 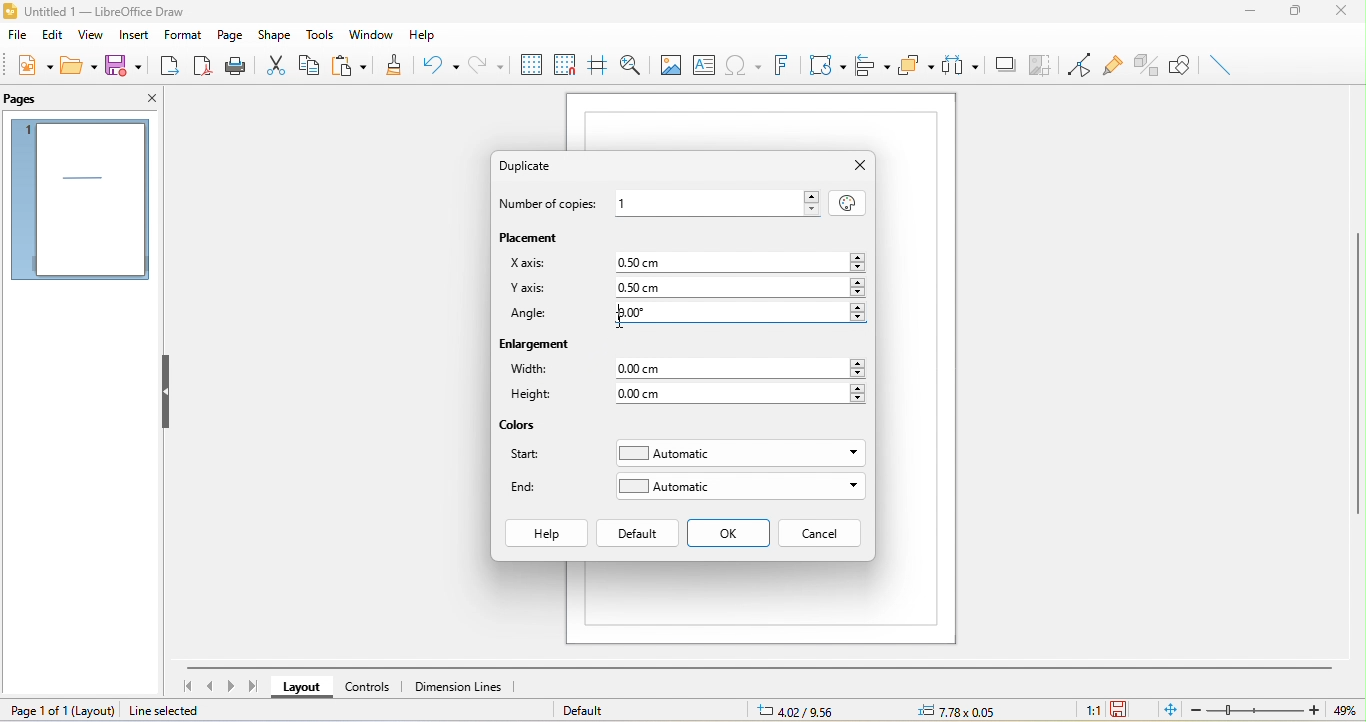 I want to click on 7.26/9.58, so click(x=808, y=711).